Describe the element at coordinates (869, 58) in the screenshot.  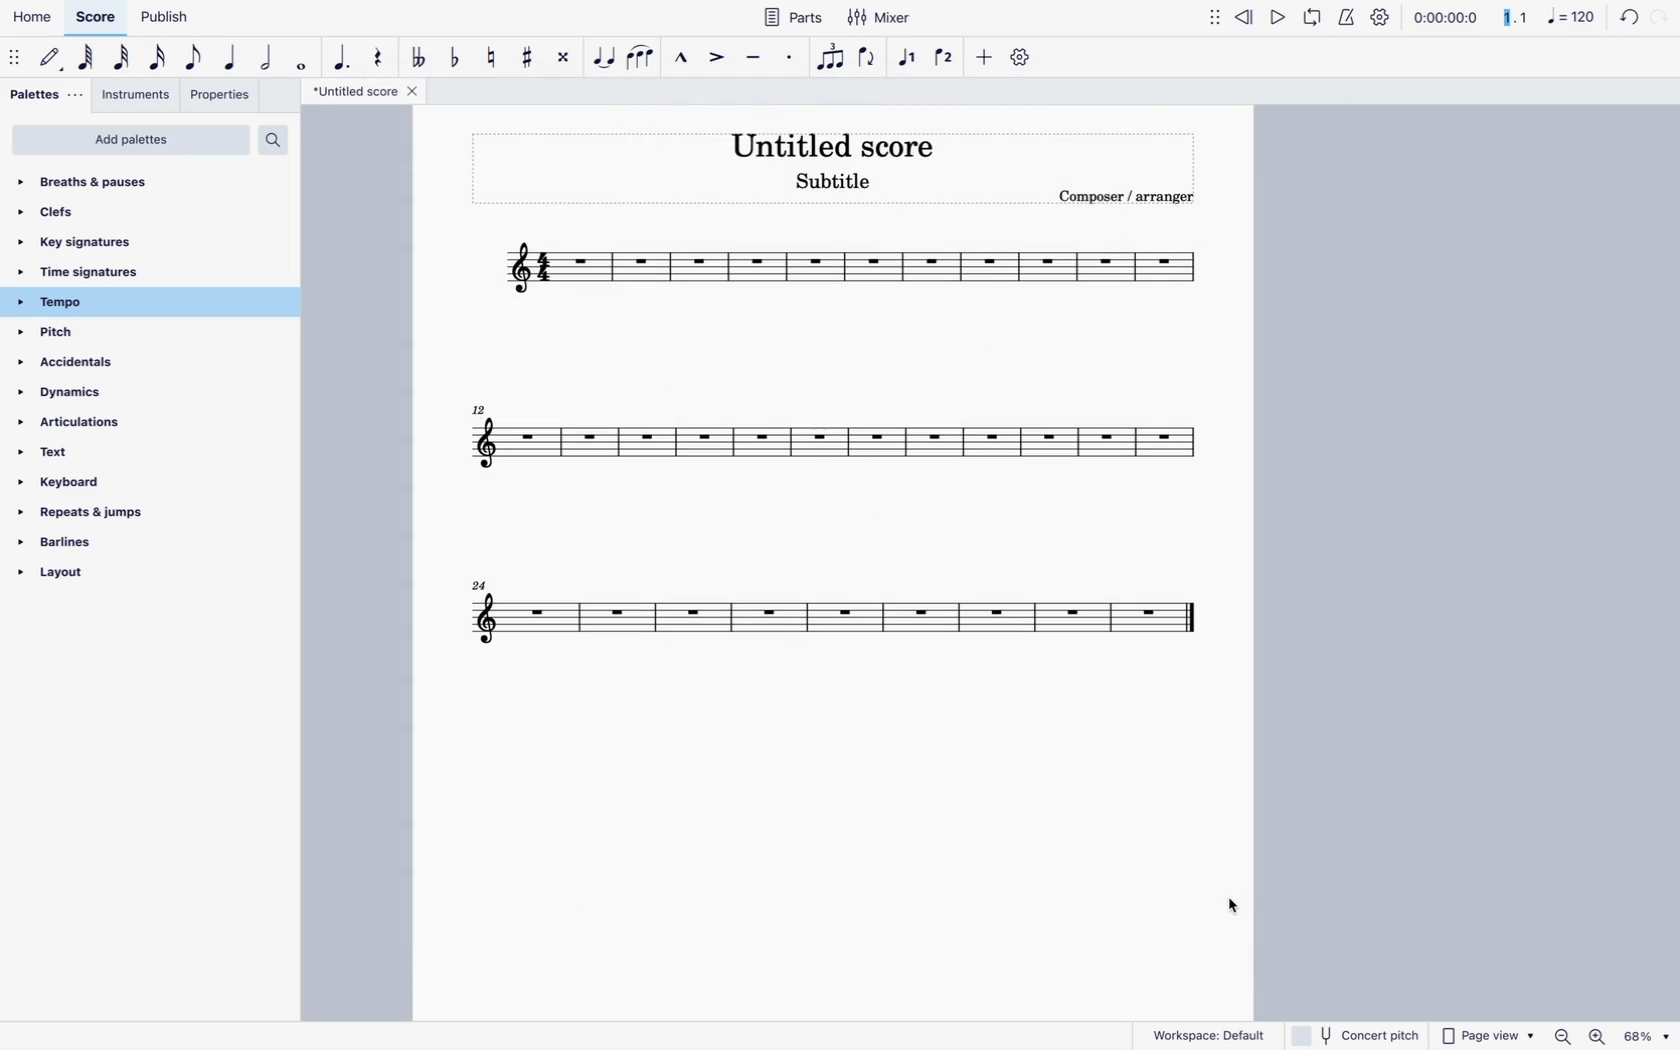
I see `flip direction` at that location.